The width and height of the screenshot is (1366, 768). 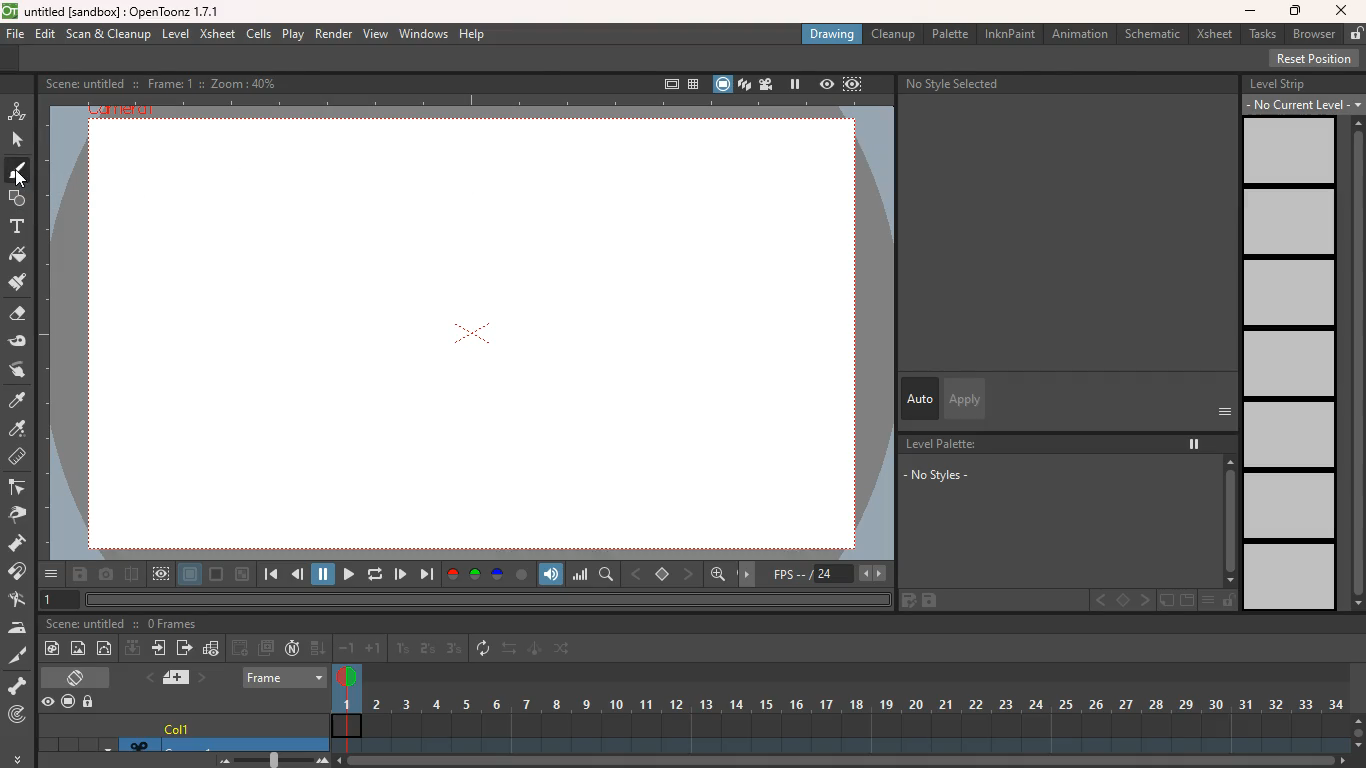 What do you see at coordinates (1354, 34) in the screenshot?
I see `unlock` at bounding box center [1354, 34].